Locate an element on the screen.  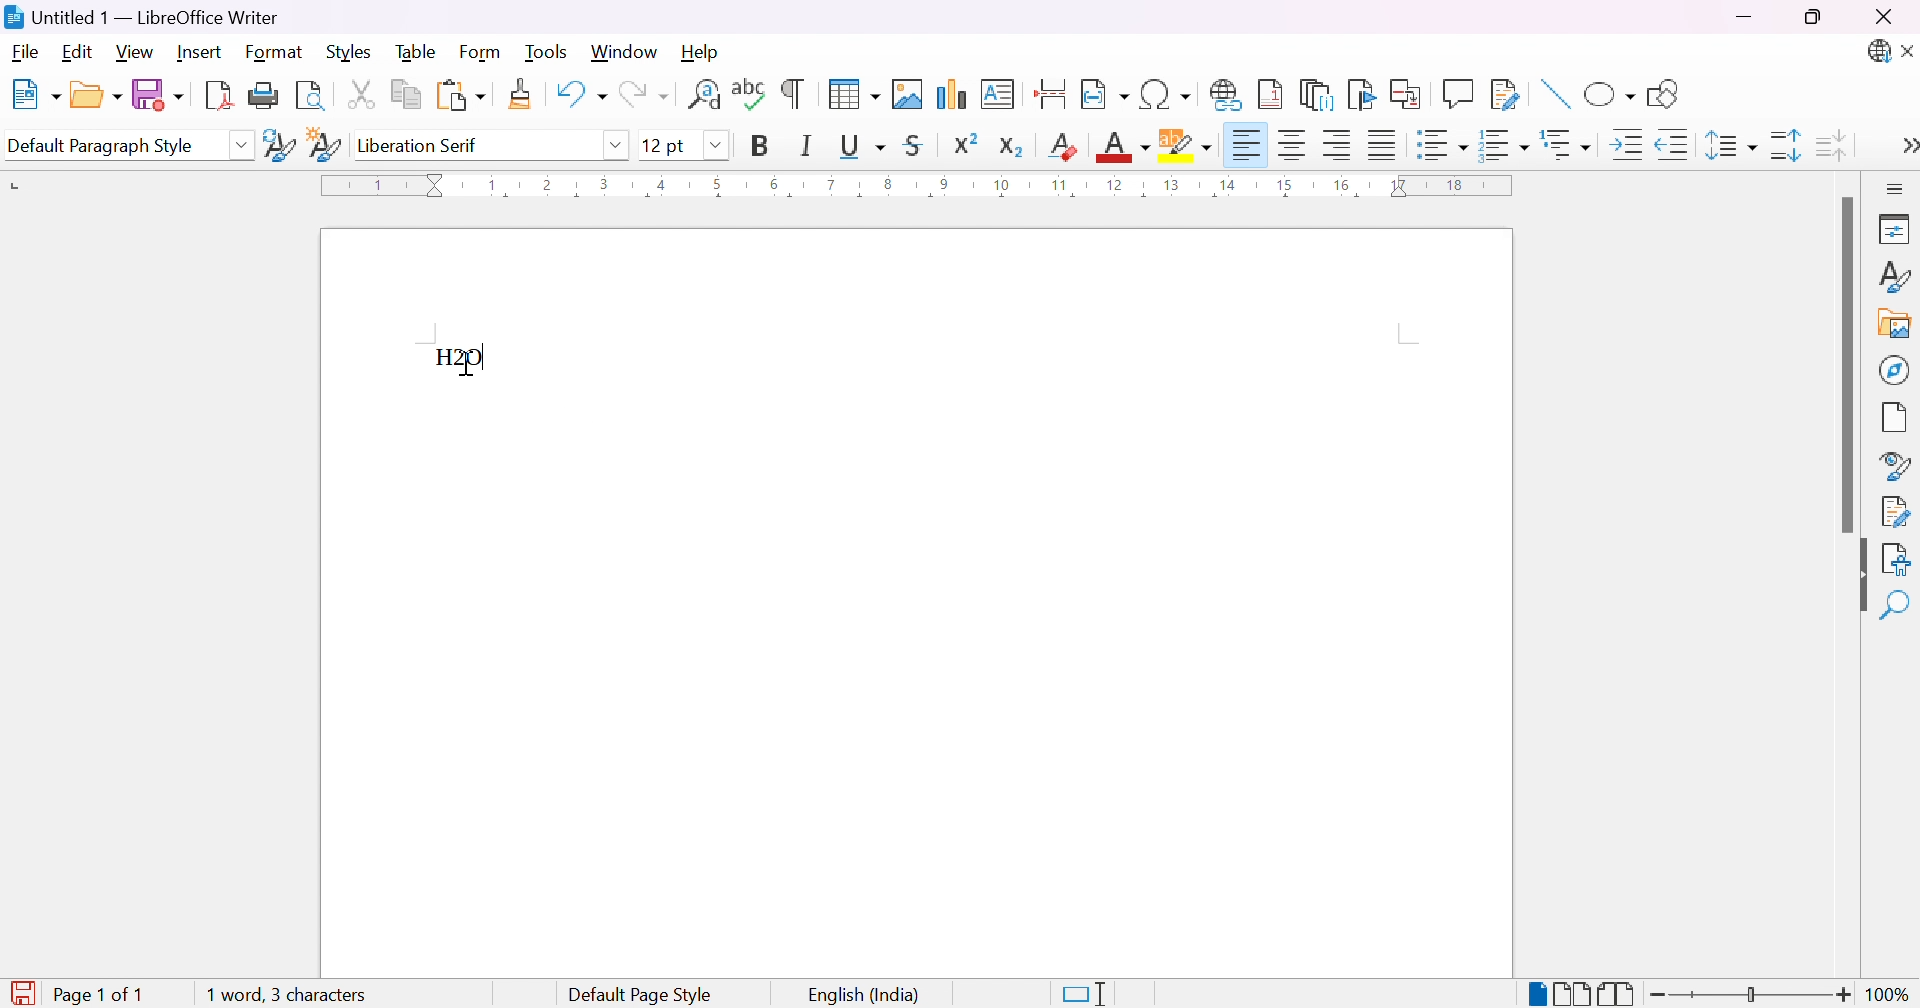
Redo is located at coordinates (642, 99).